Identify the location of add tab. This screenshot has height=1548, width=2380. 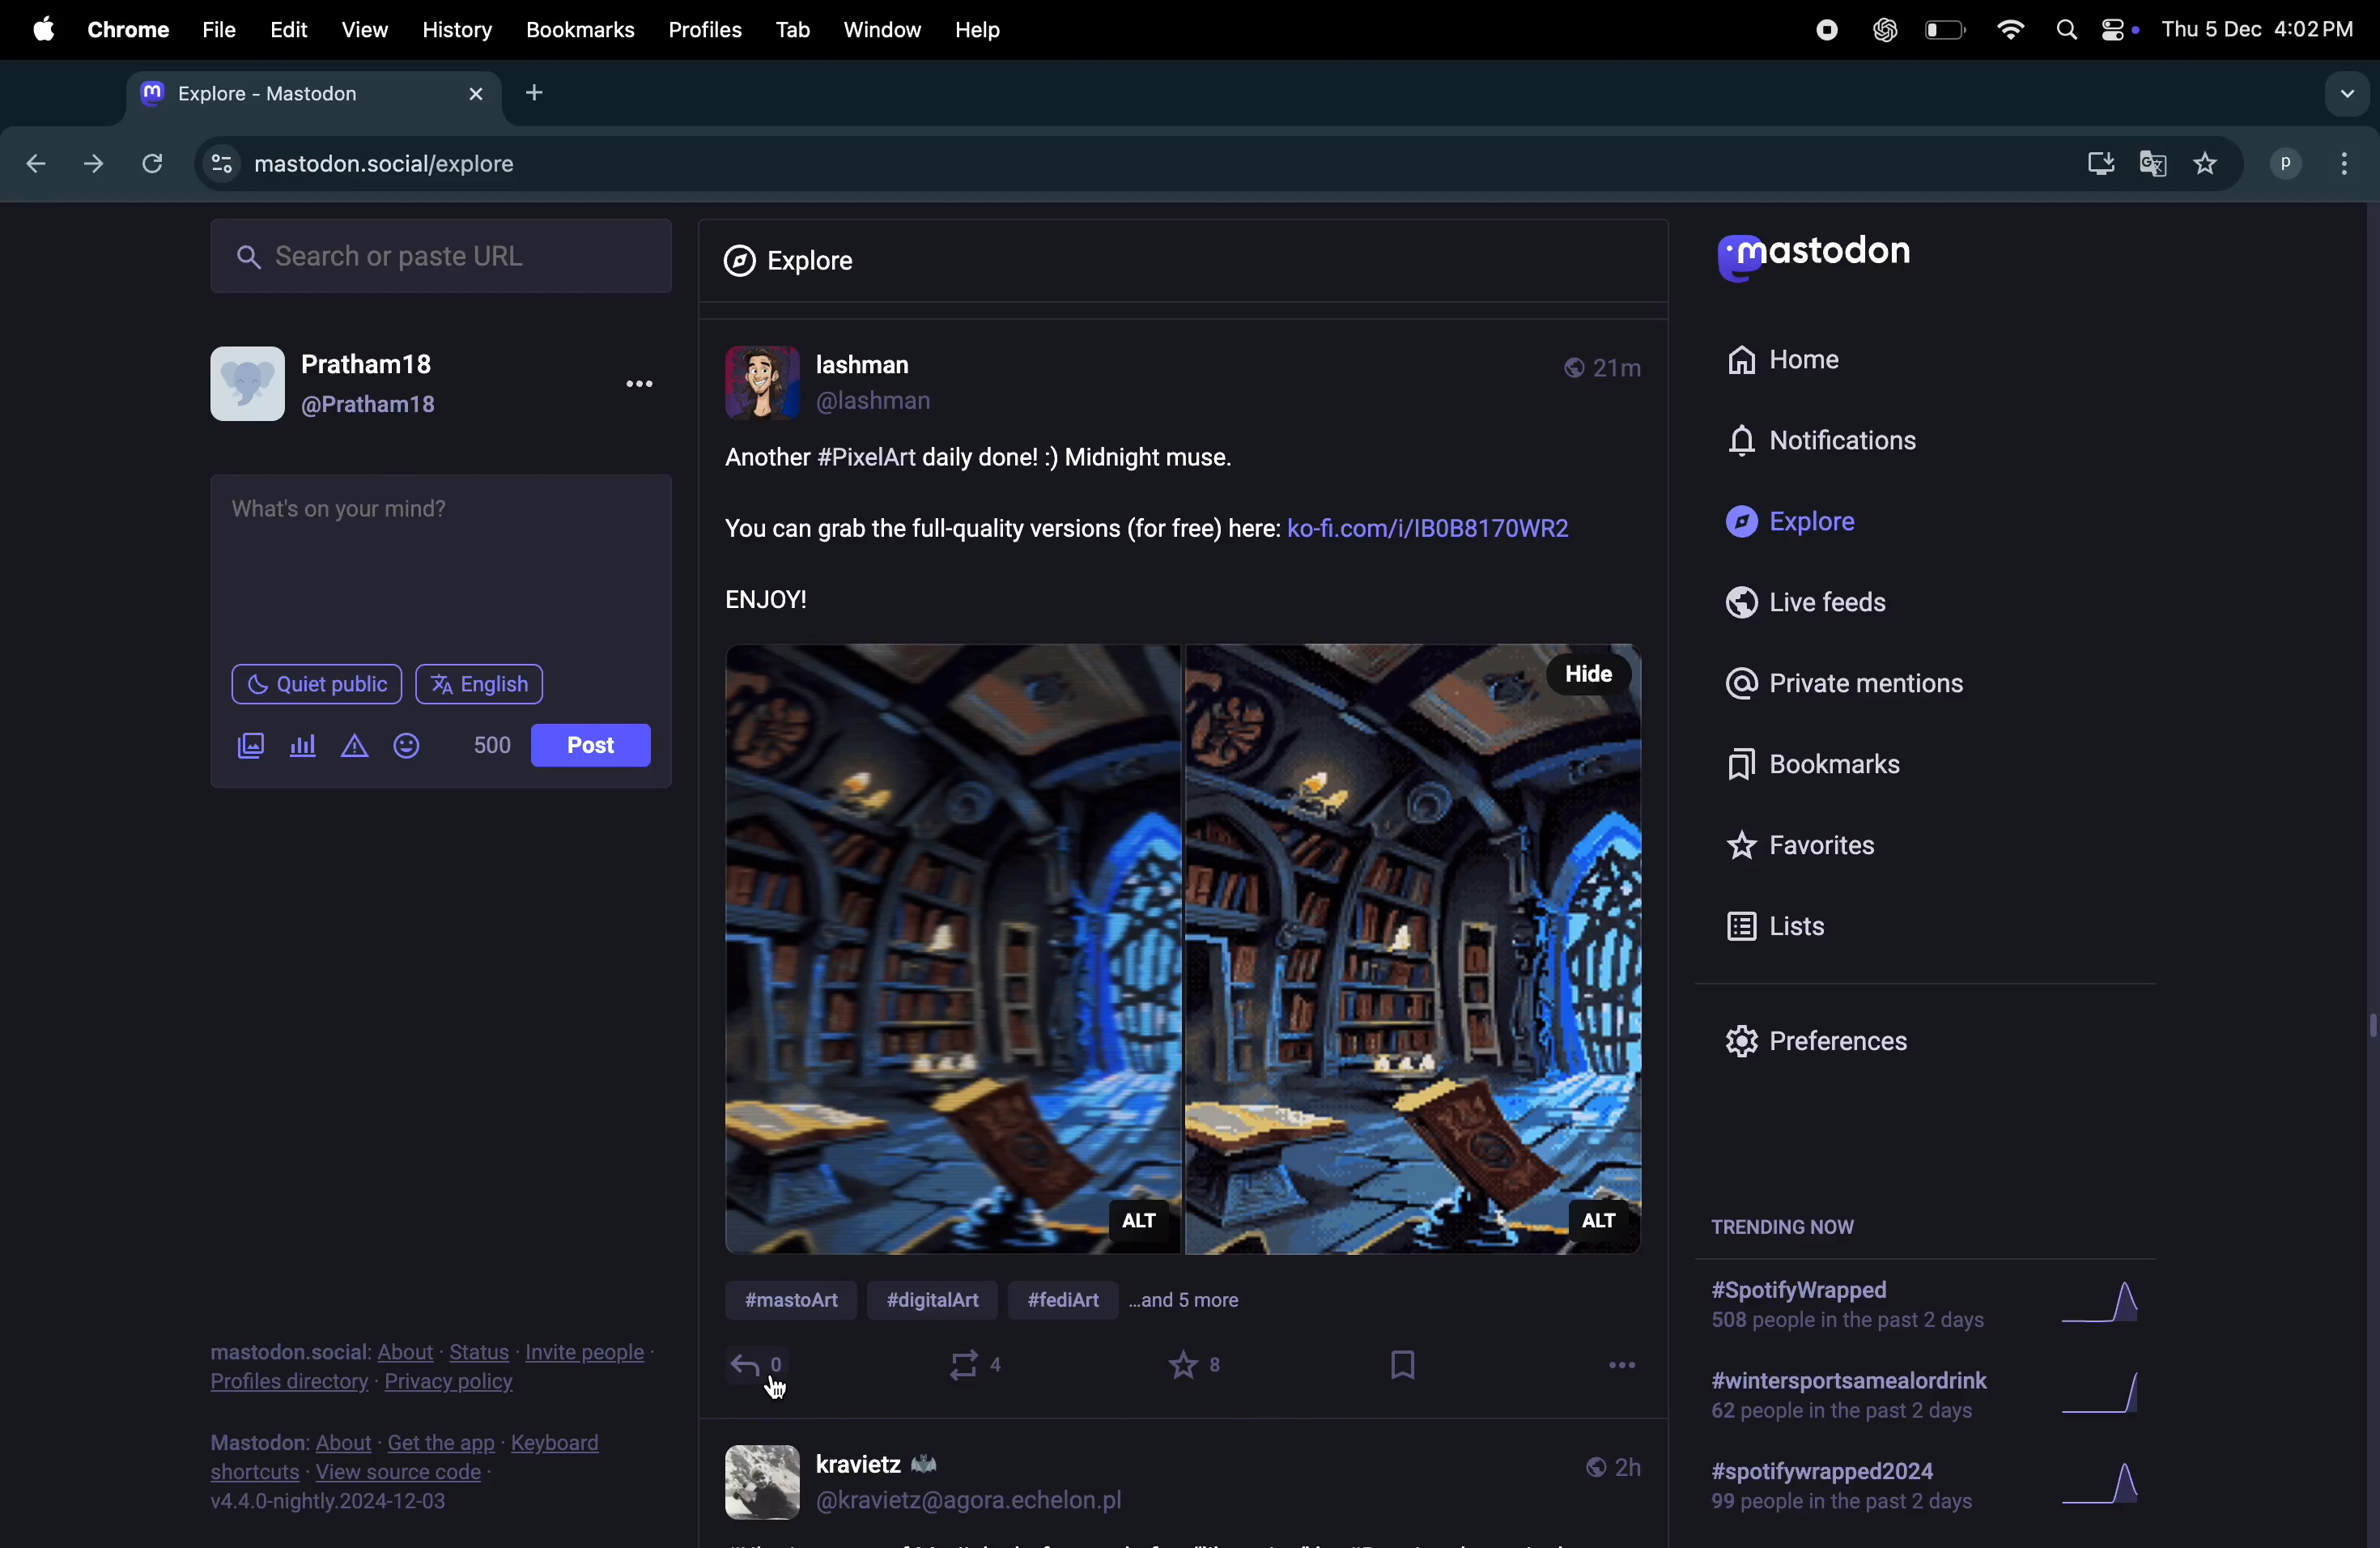
(540, 95).